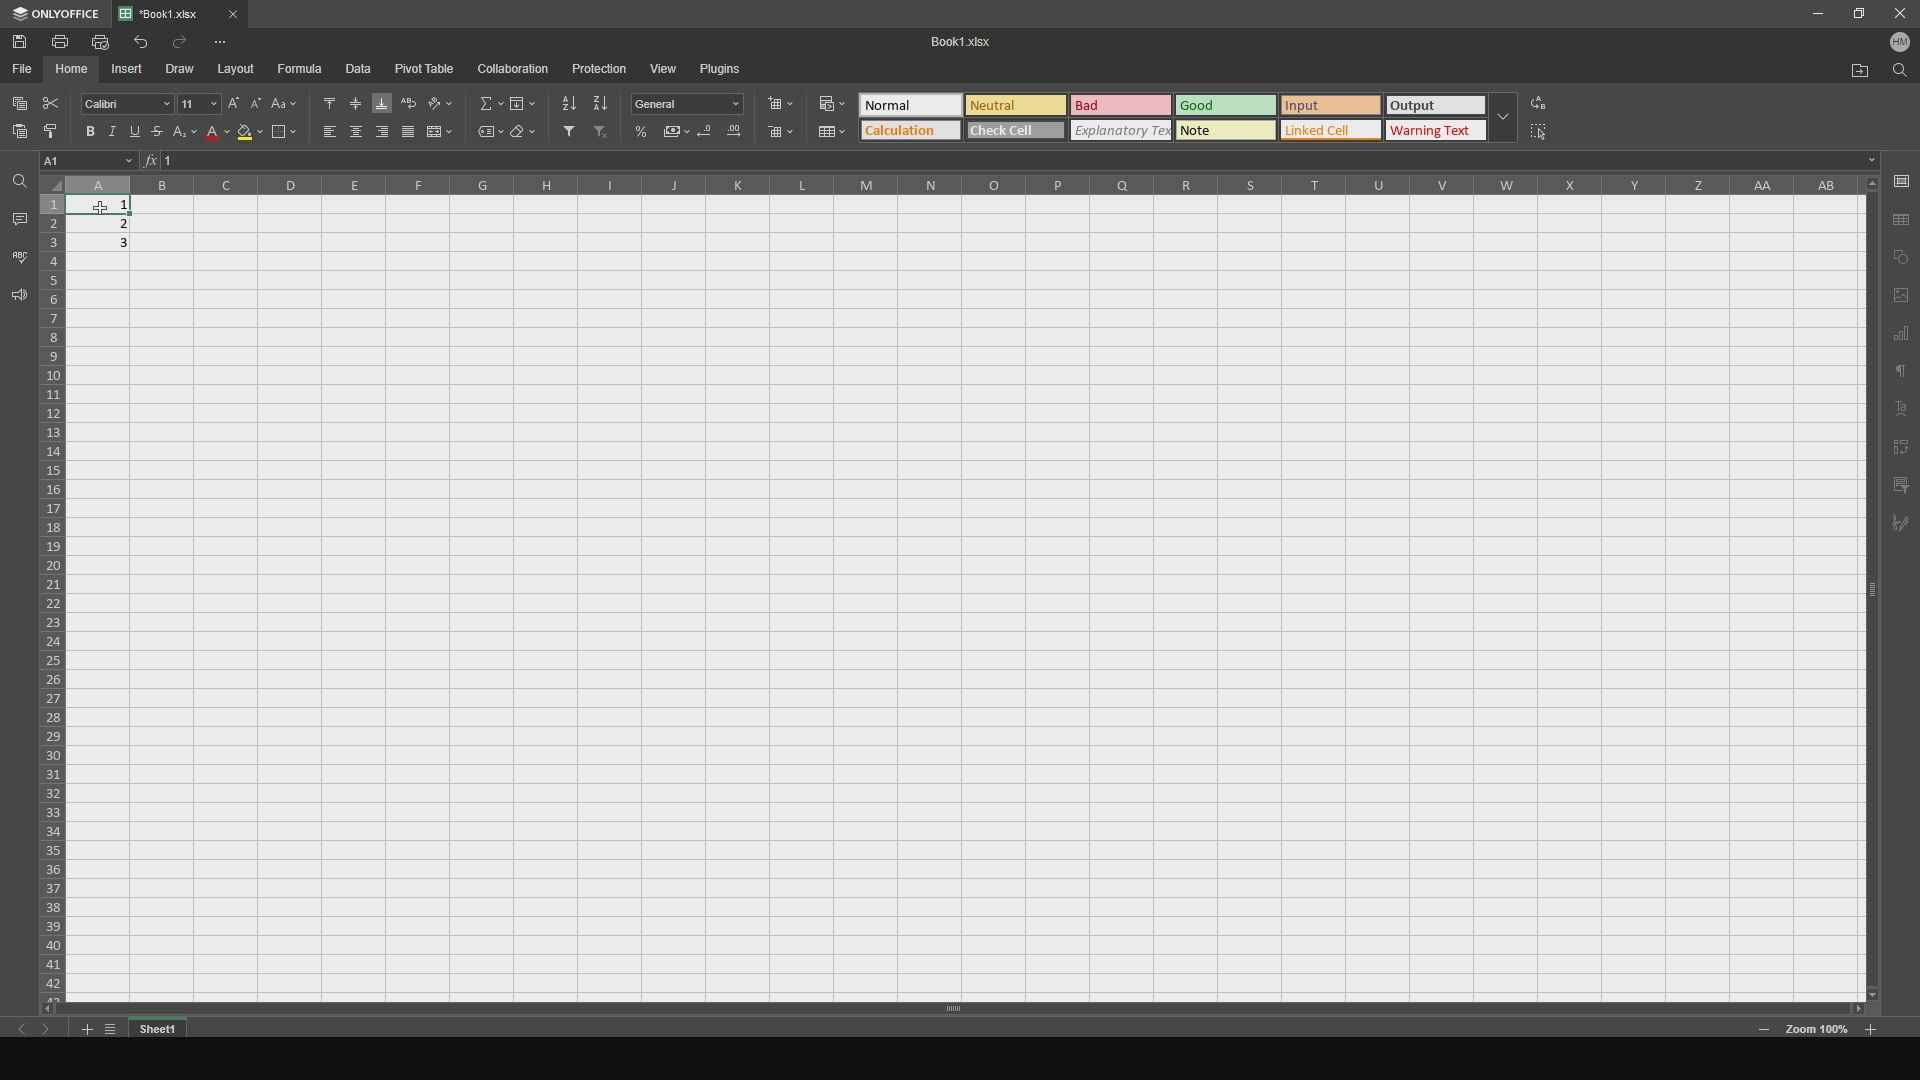  What do you see at coordinates (427, 69) in the screenshot?
I see `pivot table` at bounding box center [427, 69].